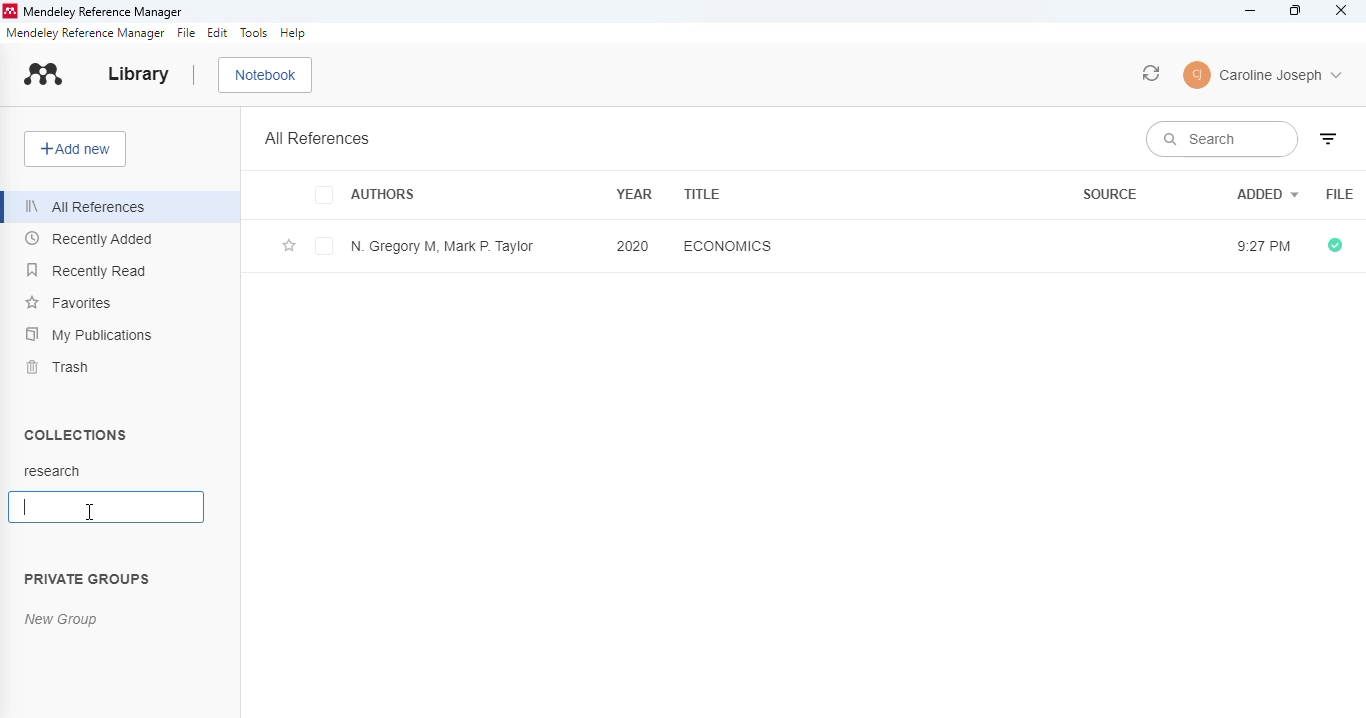 The width and height of the screenshot is (1366, 718). I want to click on recently read, so click(88, 270).